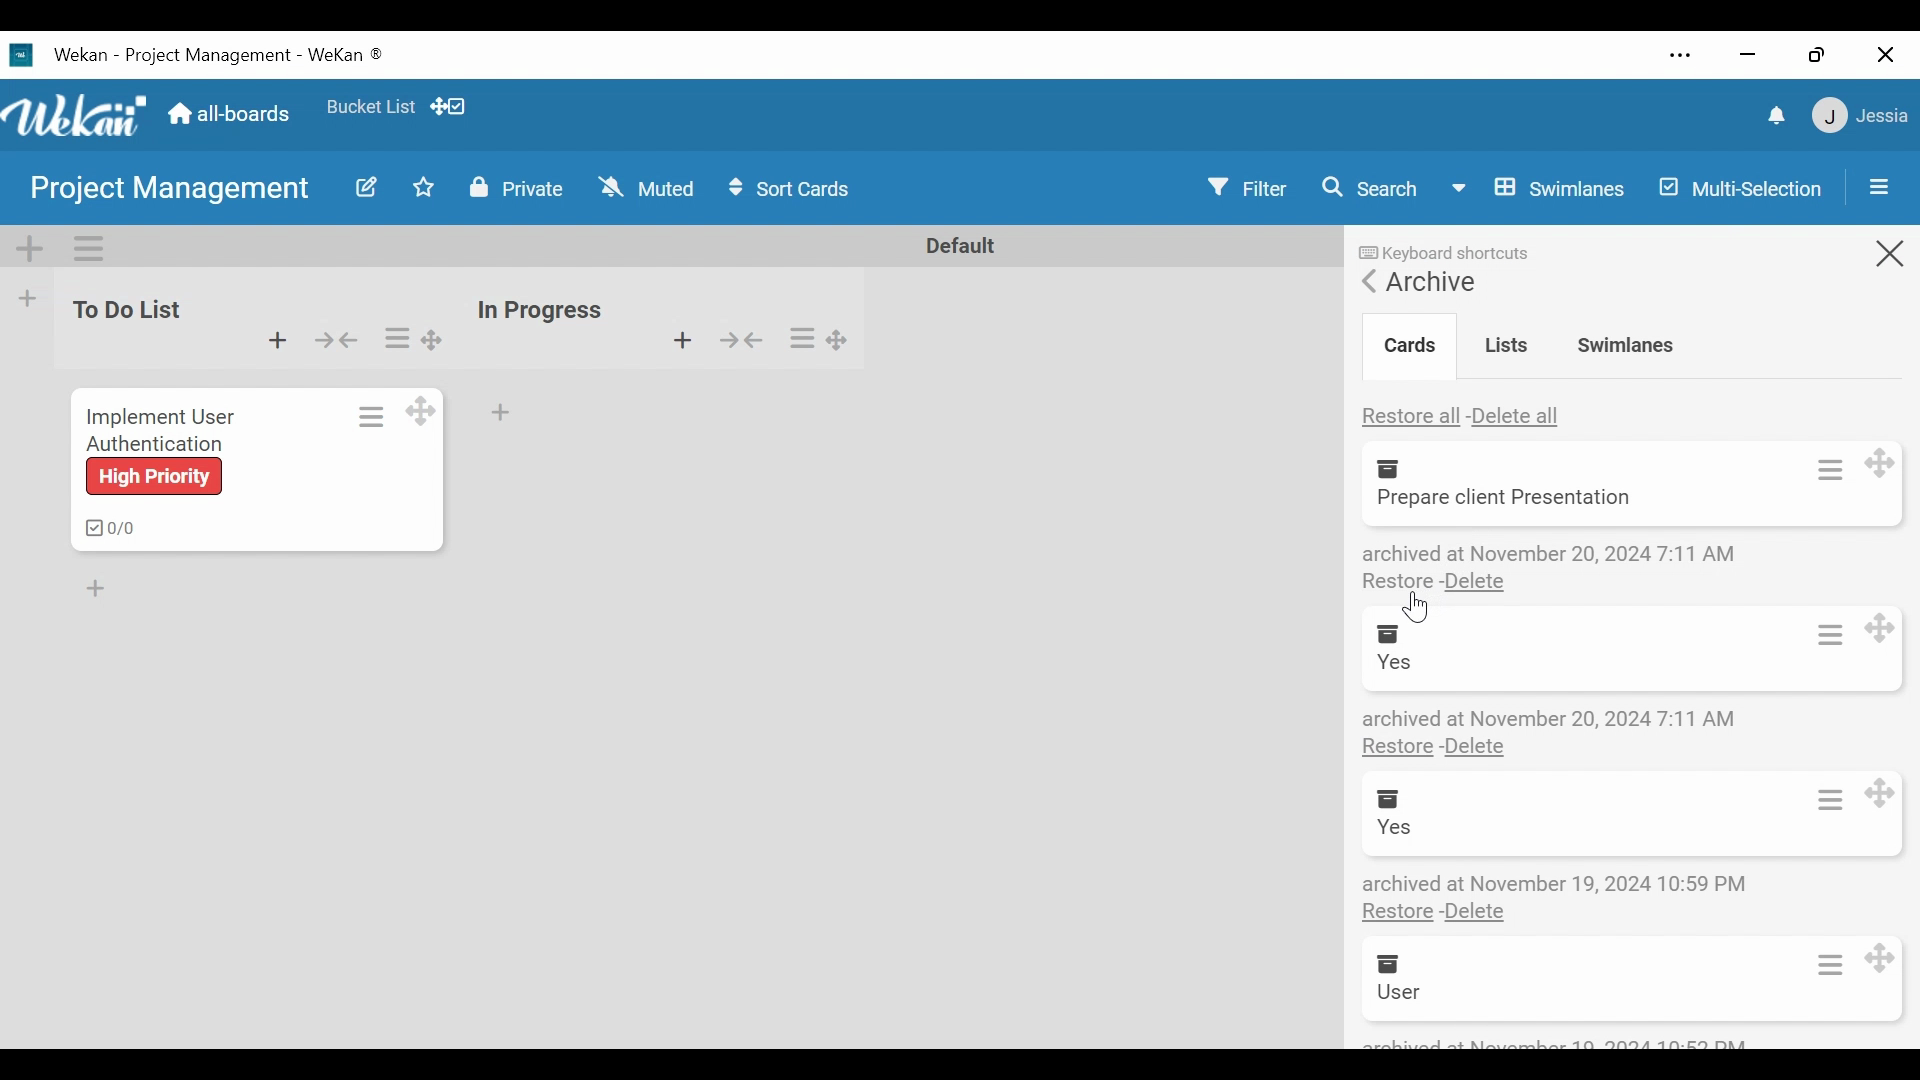 This screenshot has height=1080, width=1920. I want to click on Collapse, so click(738, 340).